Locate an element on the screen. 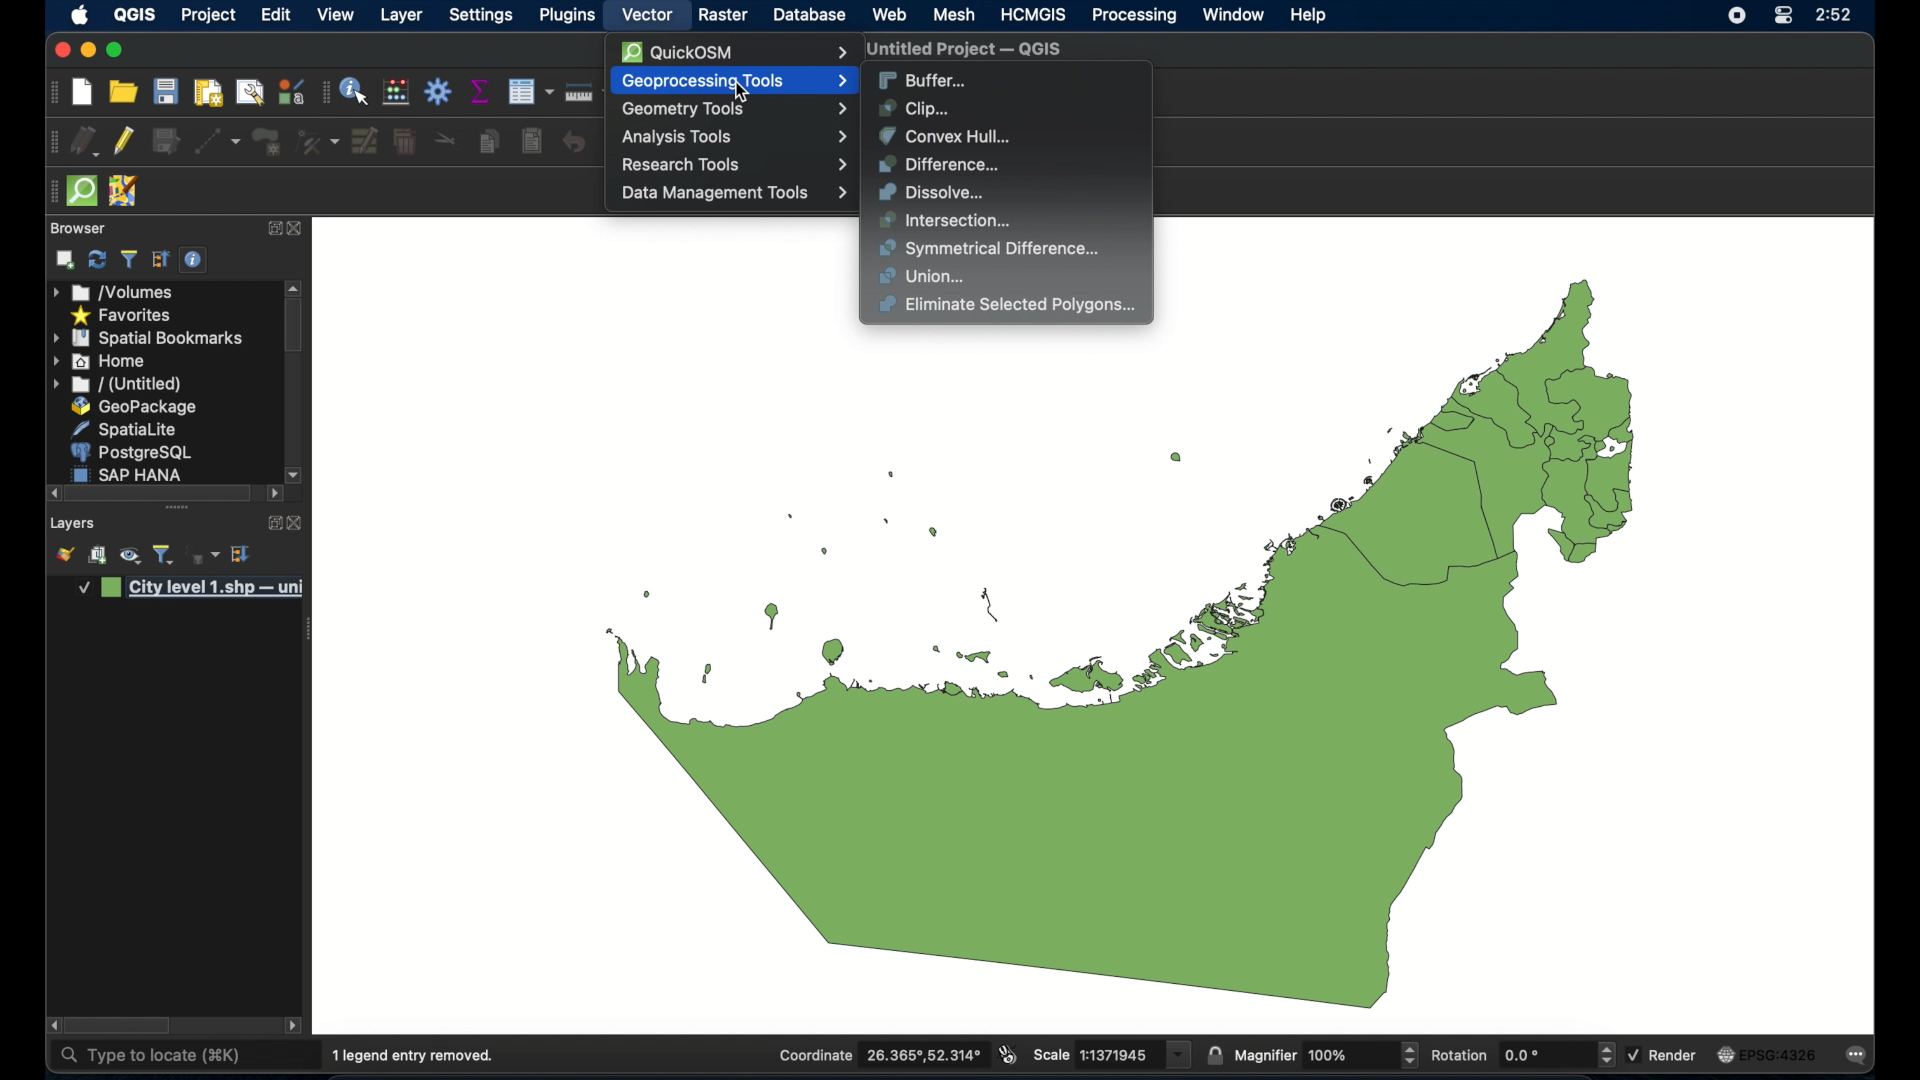 The image size is (1920, 1080). open attribute table is located at coordinates (530, 91).